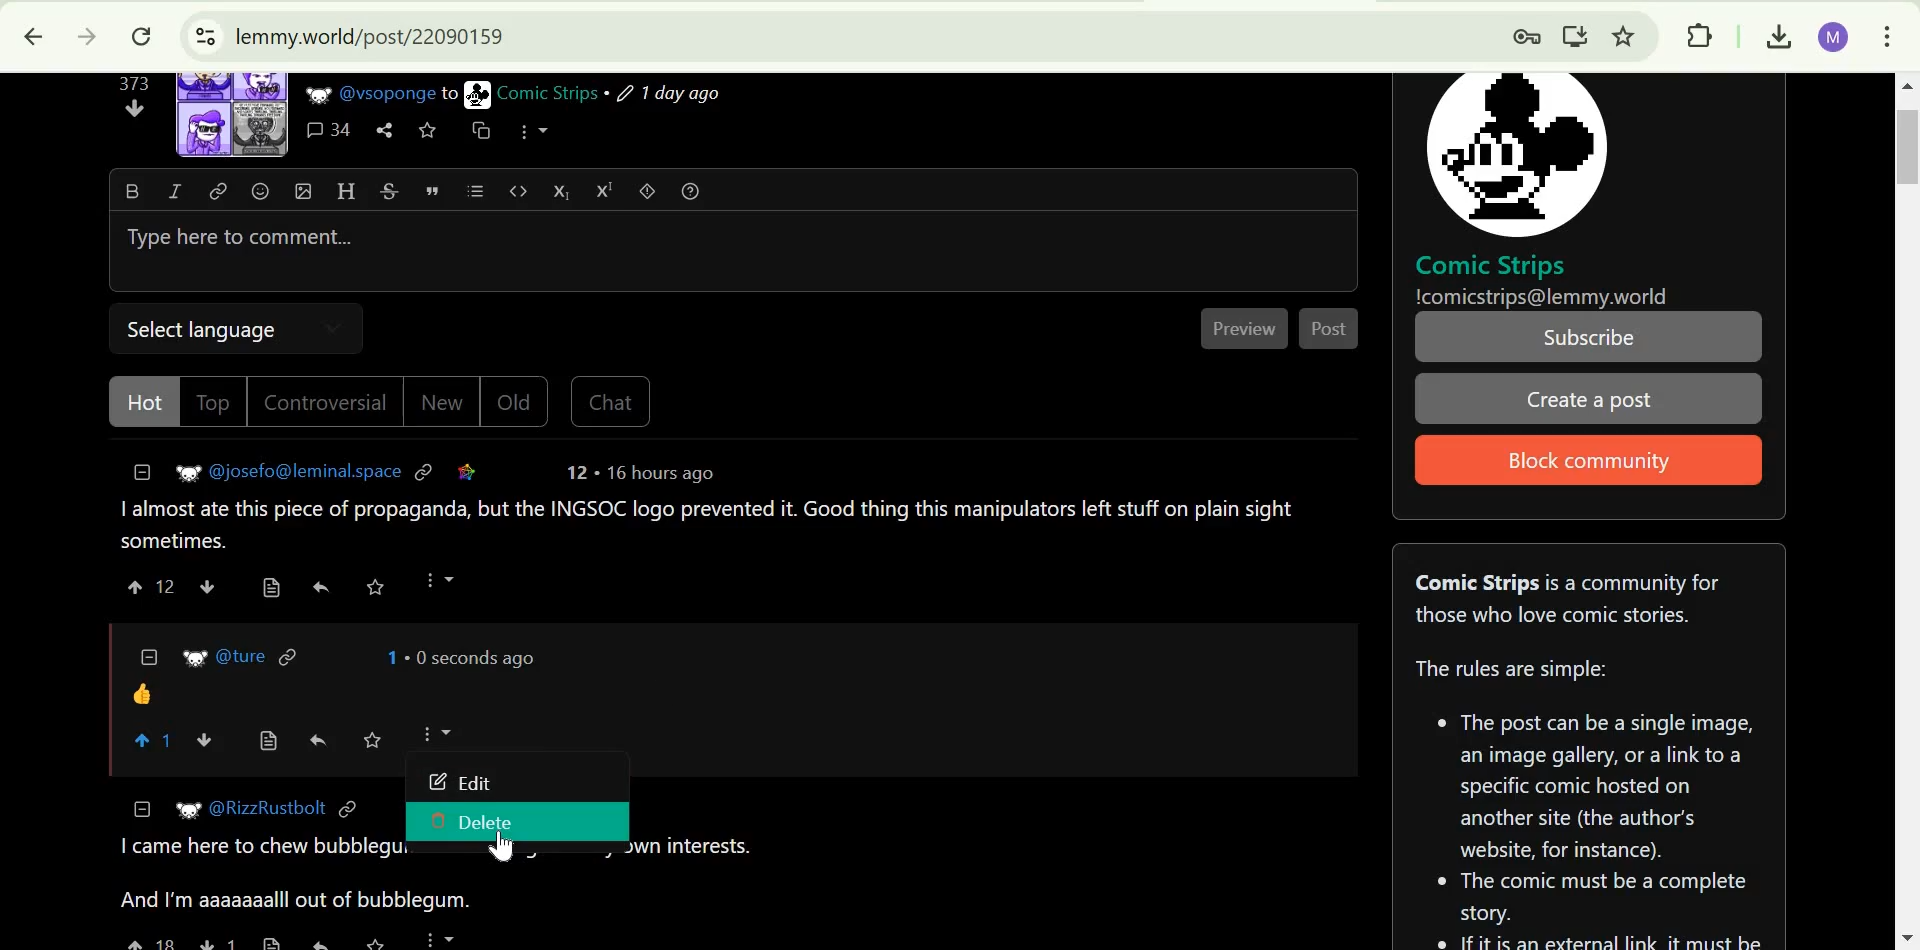 The height and width of the screenshot is (950, 1920). I want to click on Hot, so click(148, 402).